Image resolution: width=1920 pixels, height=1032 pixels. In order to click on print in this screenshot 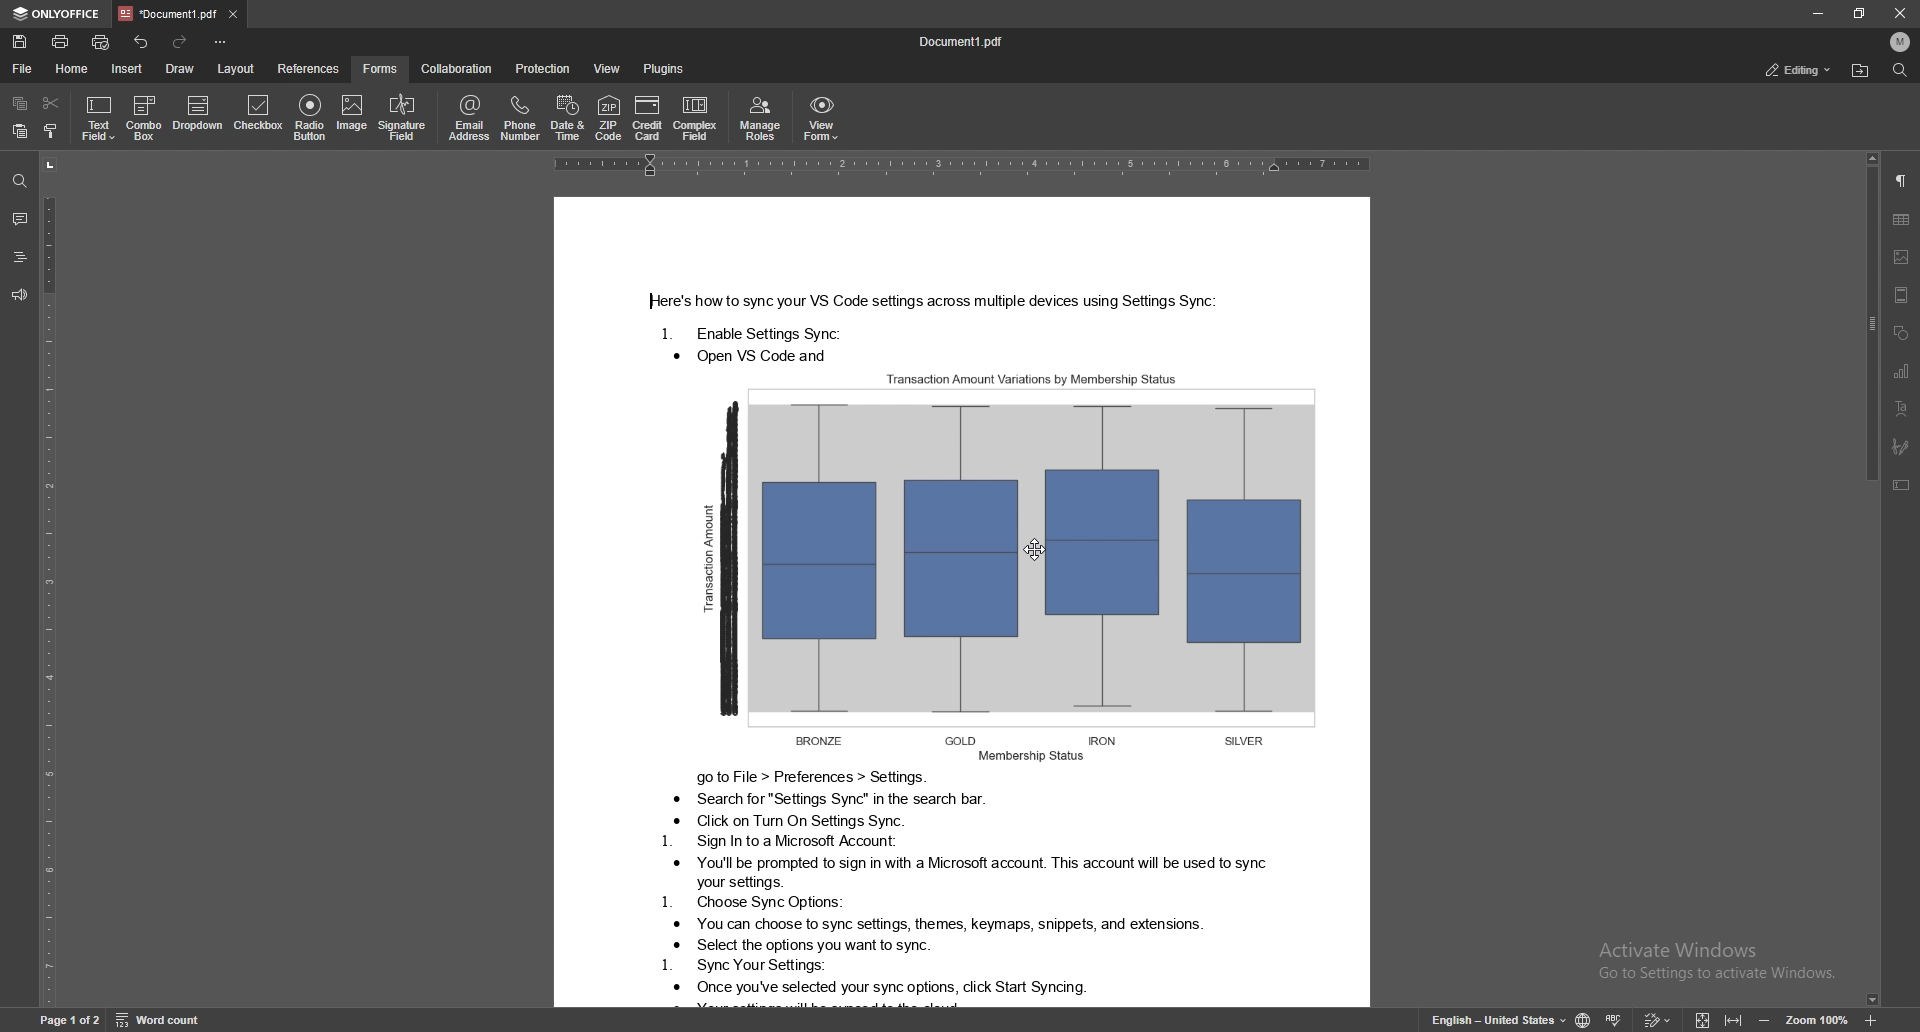, I will do `click(60, 40)`.